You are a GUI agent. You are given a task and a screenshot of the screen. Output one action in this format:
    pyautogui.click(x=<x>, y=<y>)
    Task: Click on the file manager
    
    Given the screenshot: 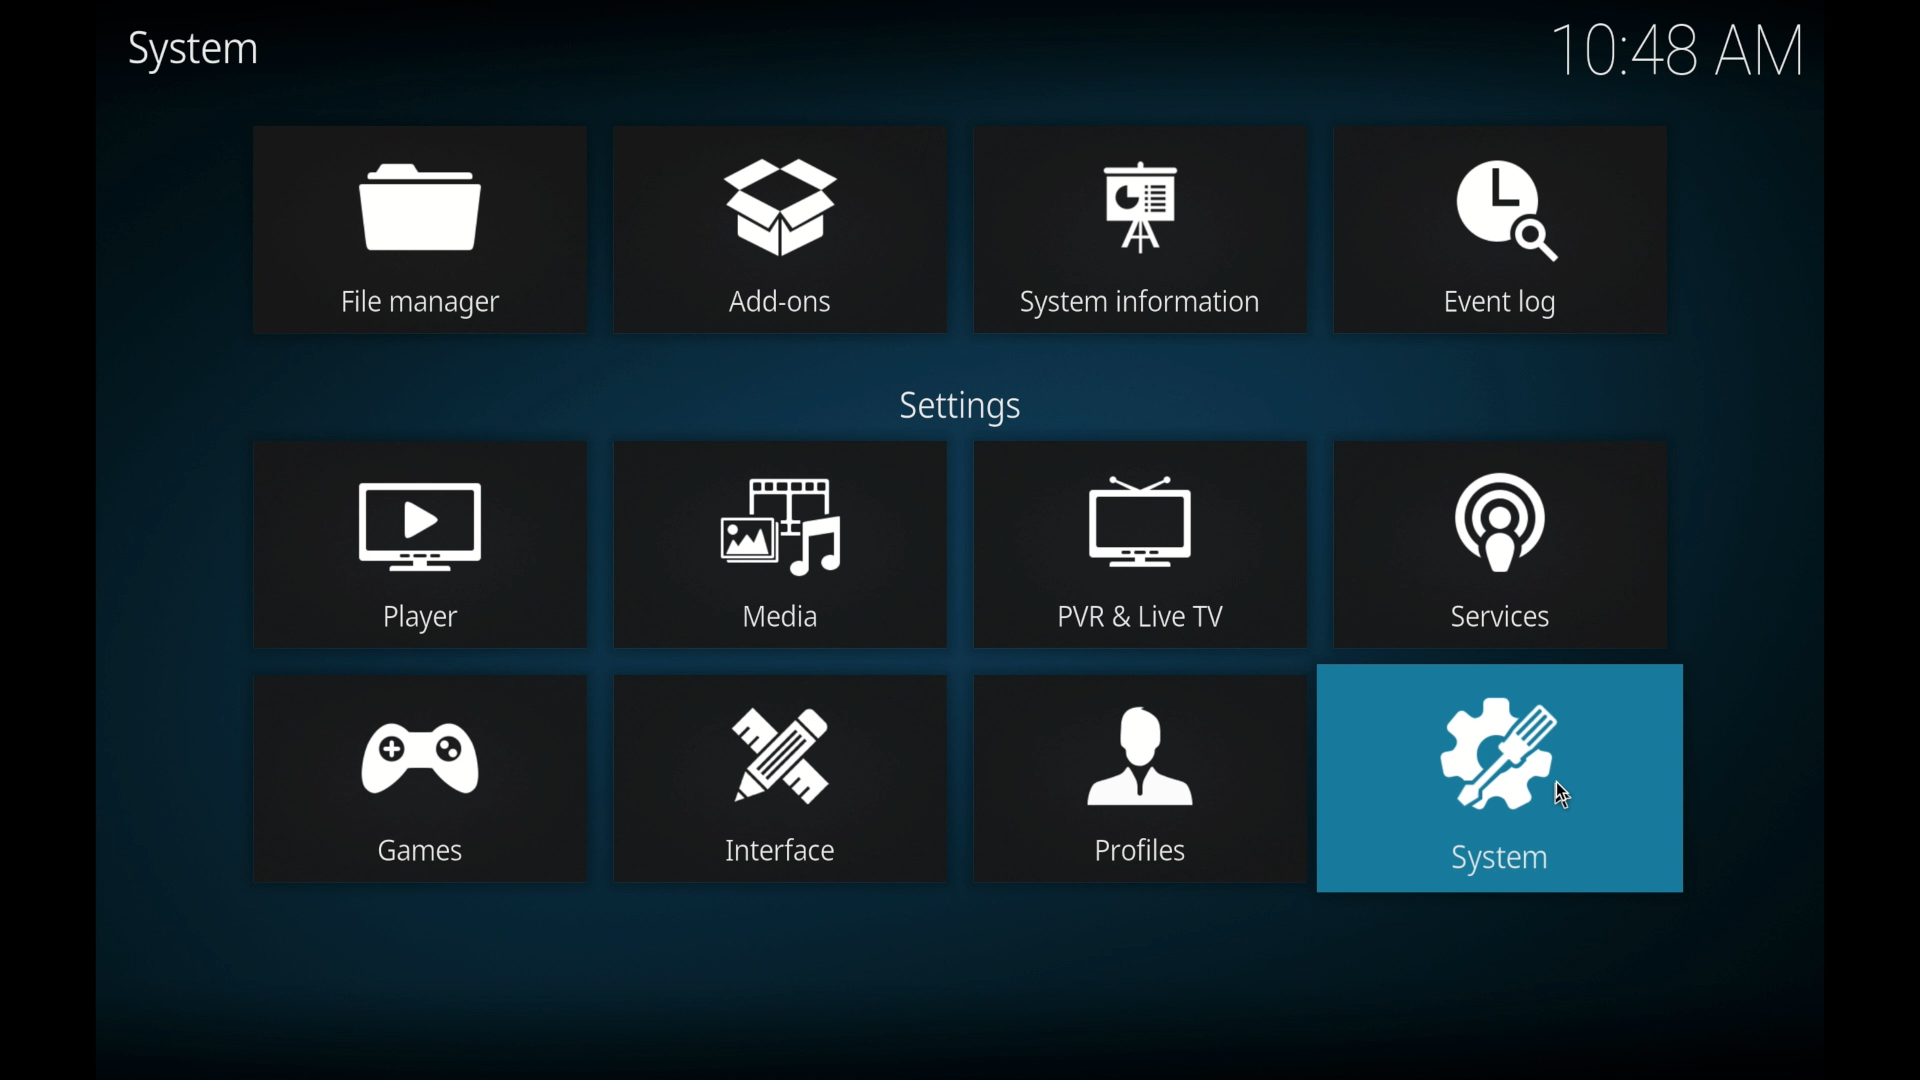 What is the action you would take?
    pyautogui.click(x=418, y=229)
    